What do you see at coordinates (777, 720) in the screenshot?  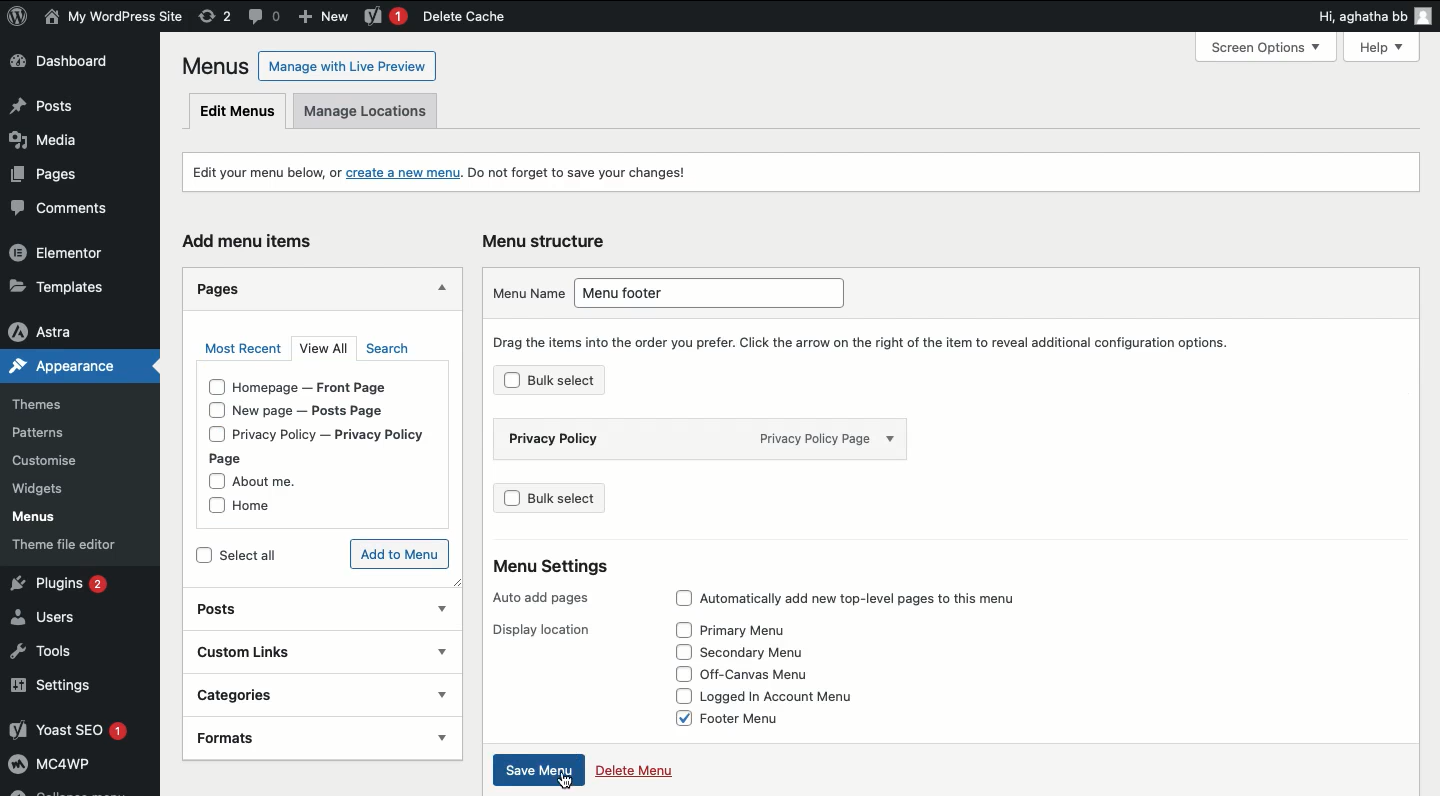 I see ` Footer Menu` at bounding box center [777, 720].